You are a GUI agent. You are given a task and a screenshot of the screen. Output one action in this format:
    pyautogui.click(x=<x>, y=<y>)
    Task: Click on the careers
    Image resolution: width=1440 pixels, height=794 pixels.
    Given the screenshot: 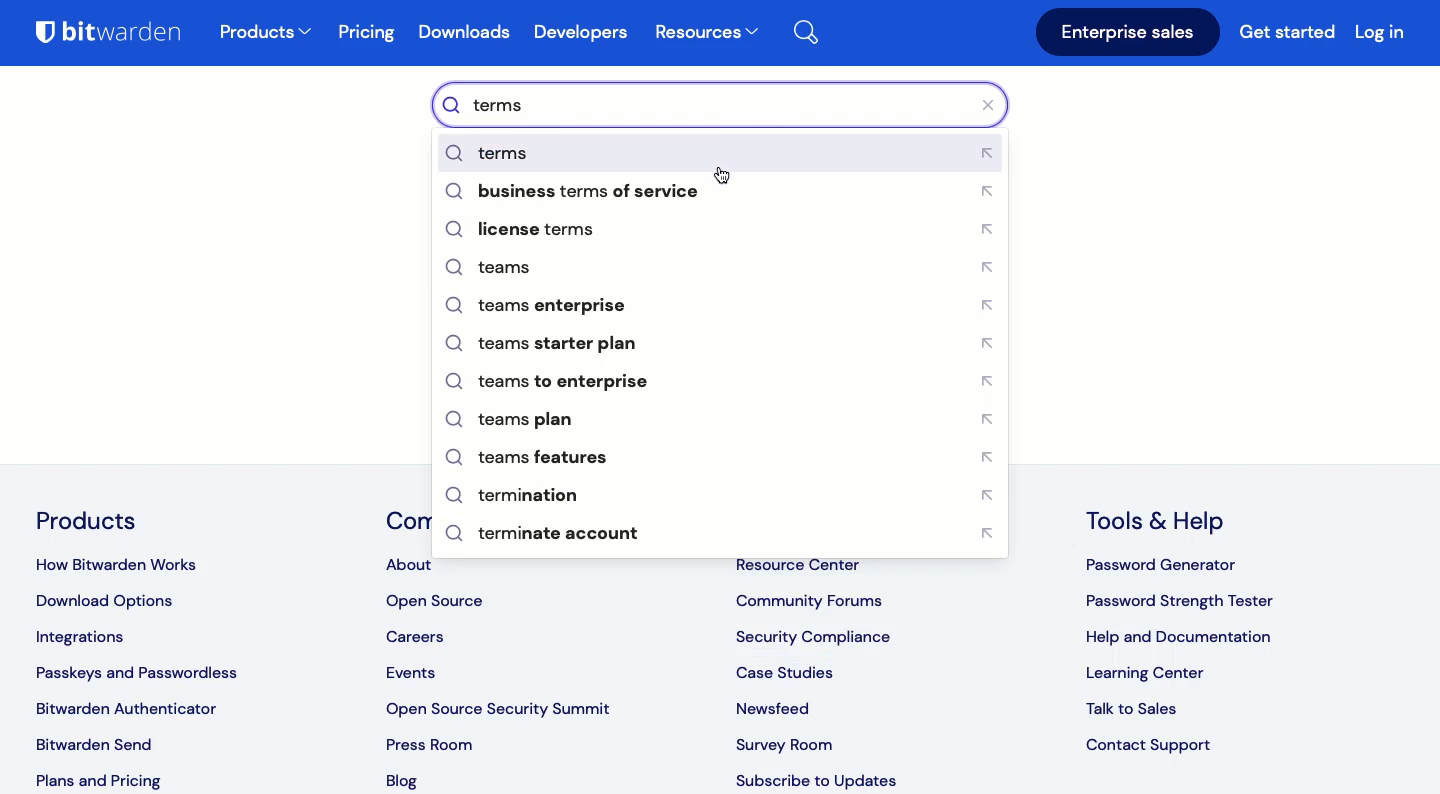 What is the action you would take?
    pyautogui.click(x=422, y=636)
    